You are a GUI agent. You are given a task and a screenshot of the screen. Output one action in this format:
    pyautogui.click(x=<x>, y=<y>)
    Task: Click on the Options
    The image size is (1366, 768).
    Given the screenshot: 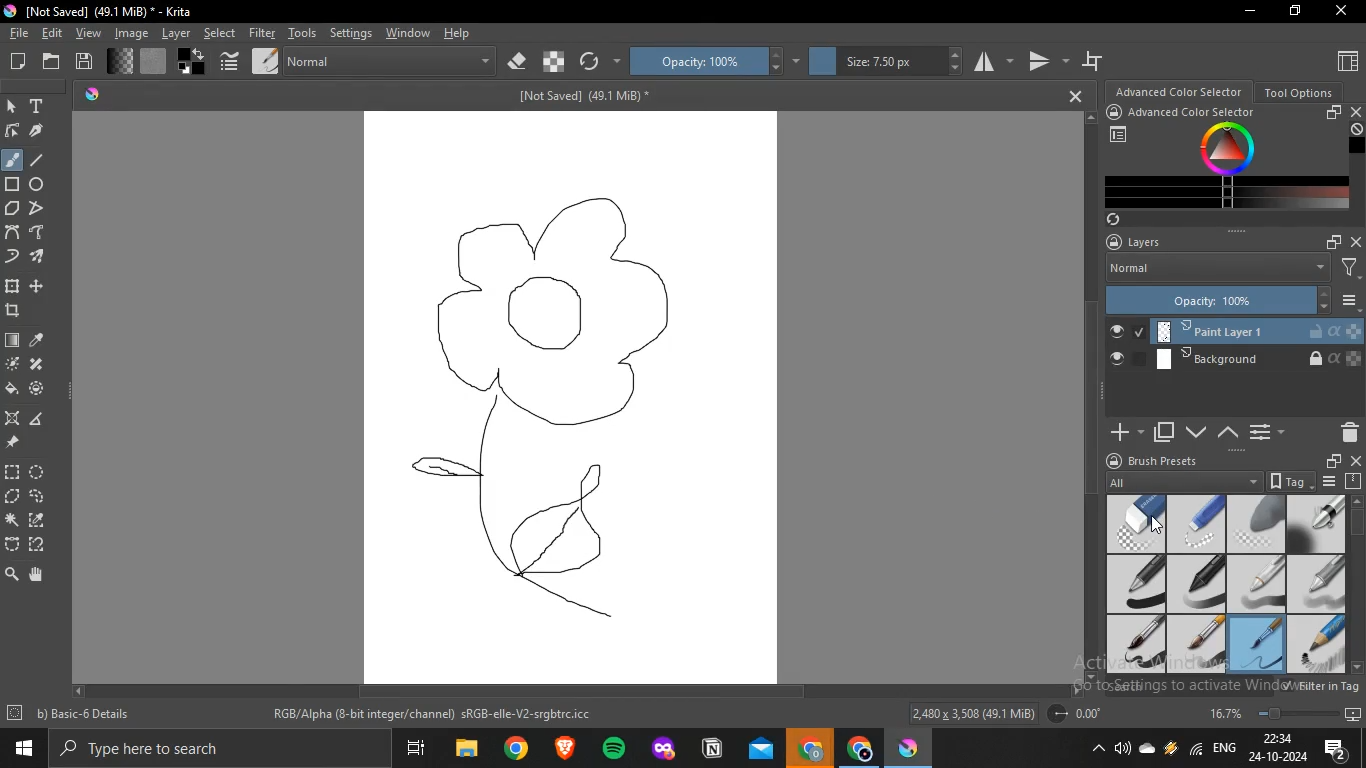 What is the action you would take?
    pyautogui.click(x=1351, y=301)
    